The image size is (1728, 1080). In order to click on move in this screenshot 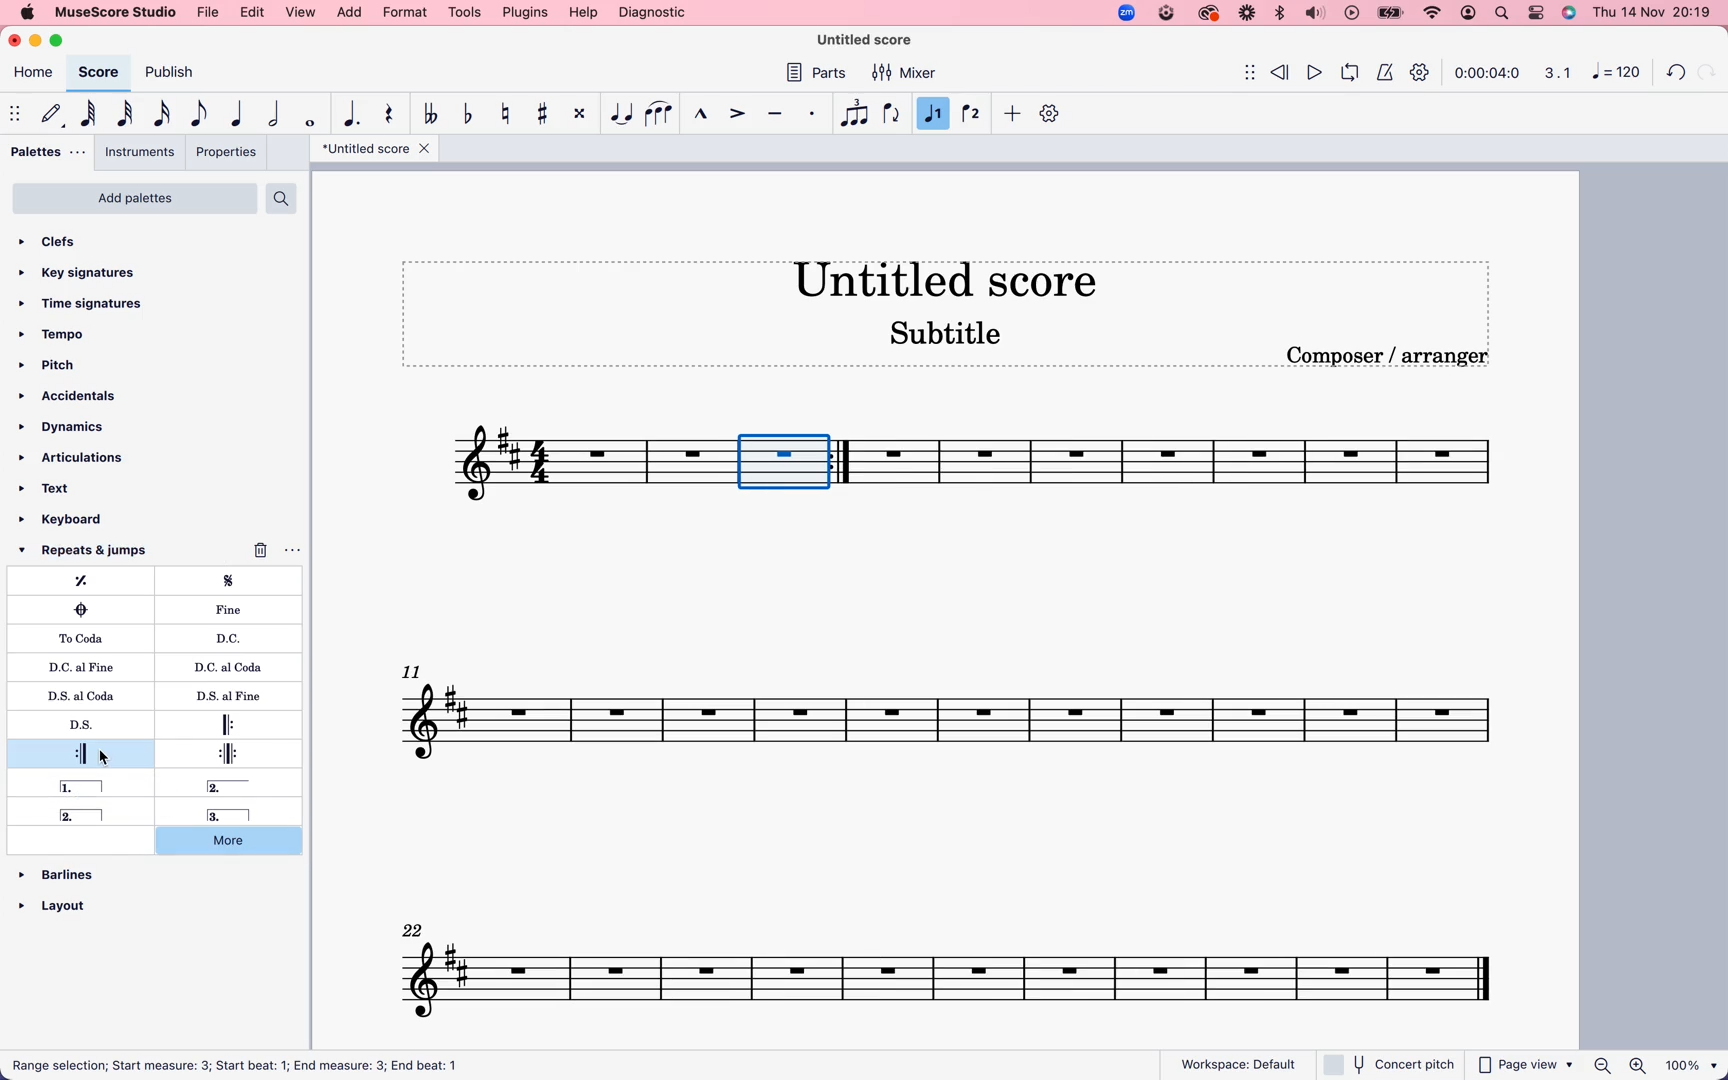, I will do `click(1240, 71)`.